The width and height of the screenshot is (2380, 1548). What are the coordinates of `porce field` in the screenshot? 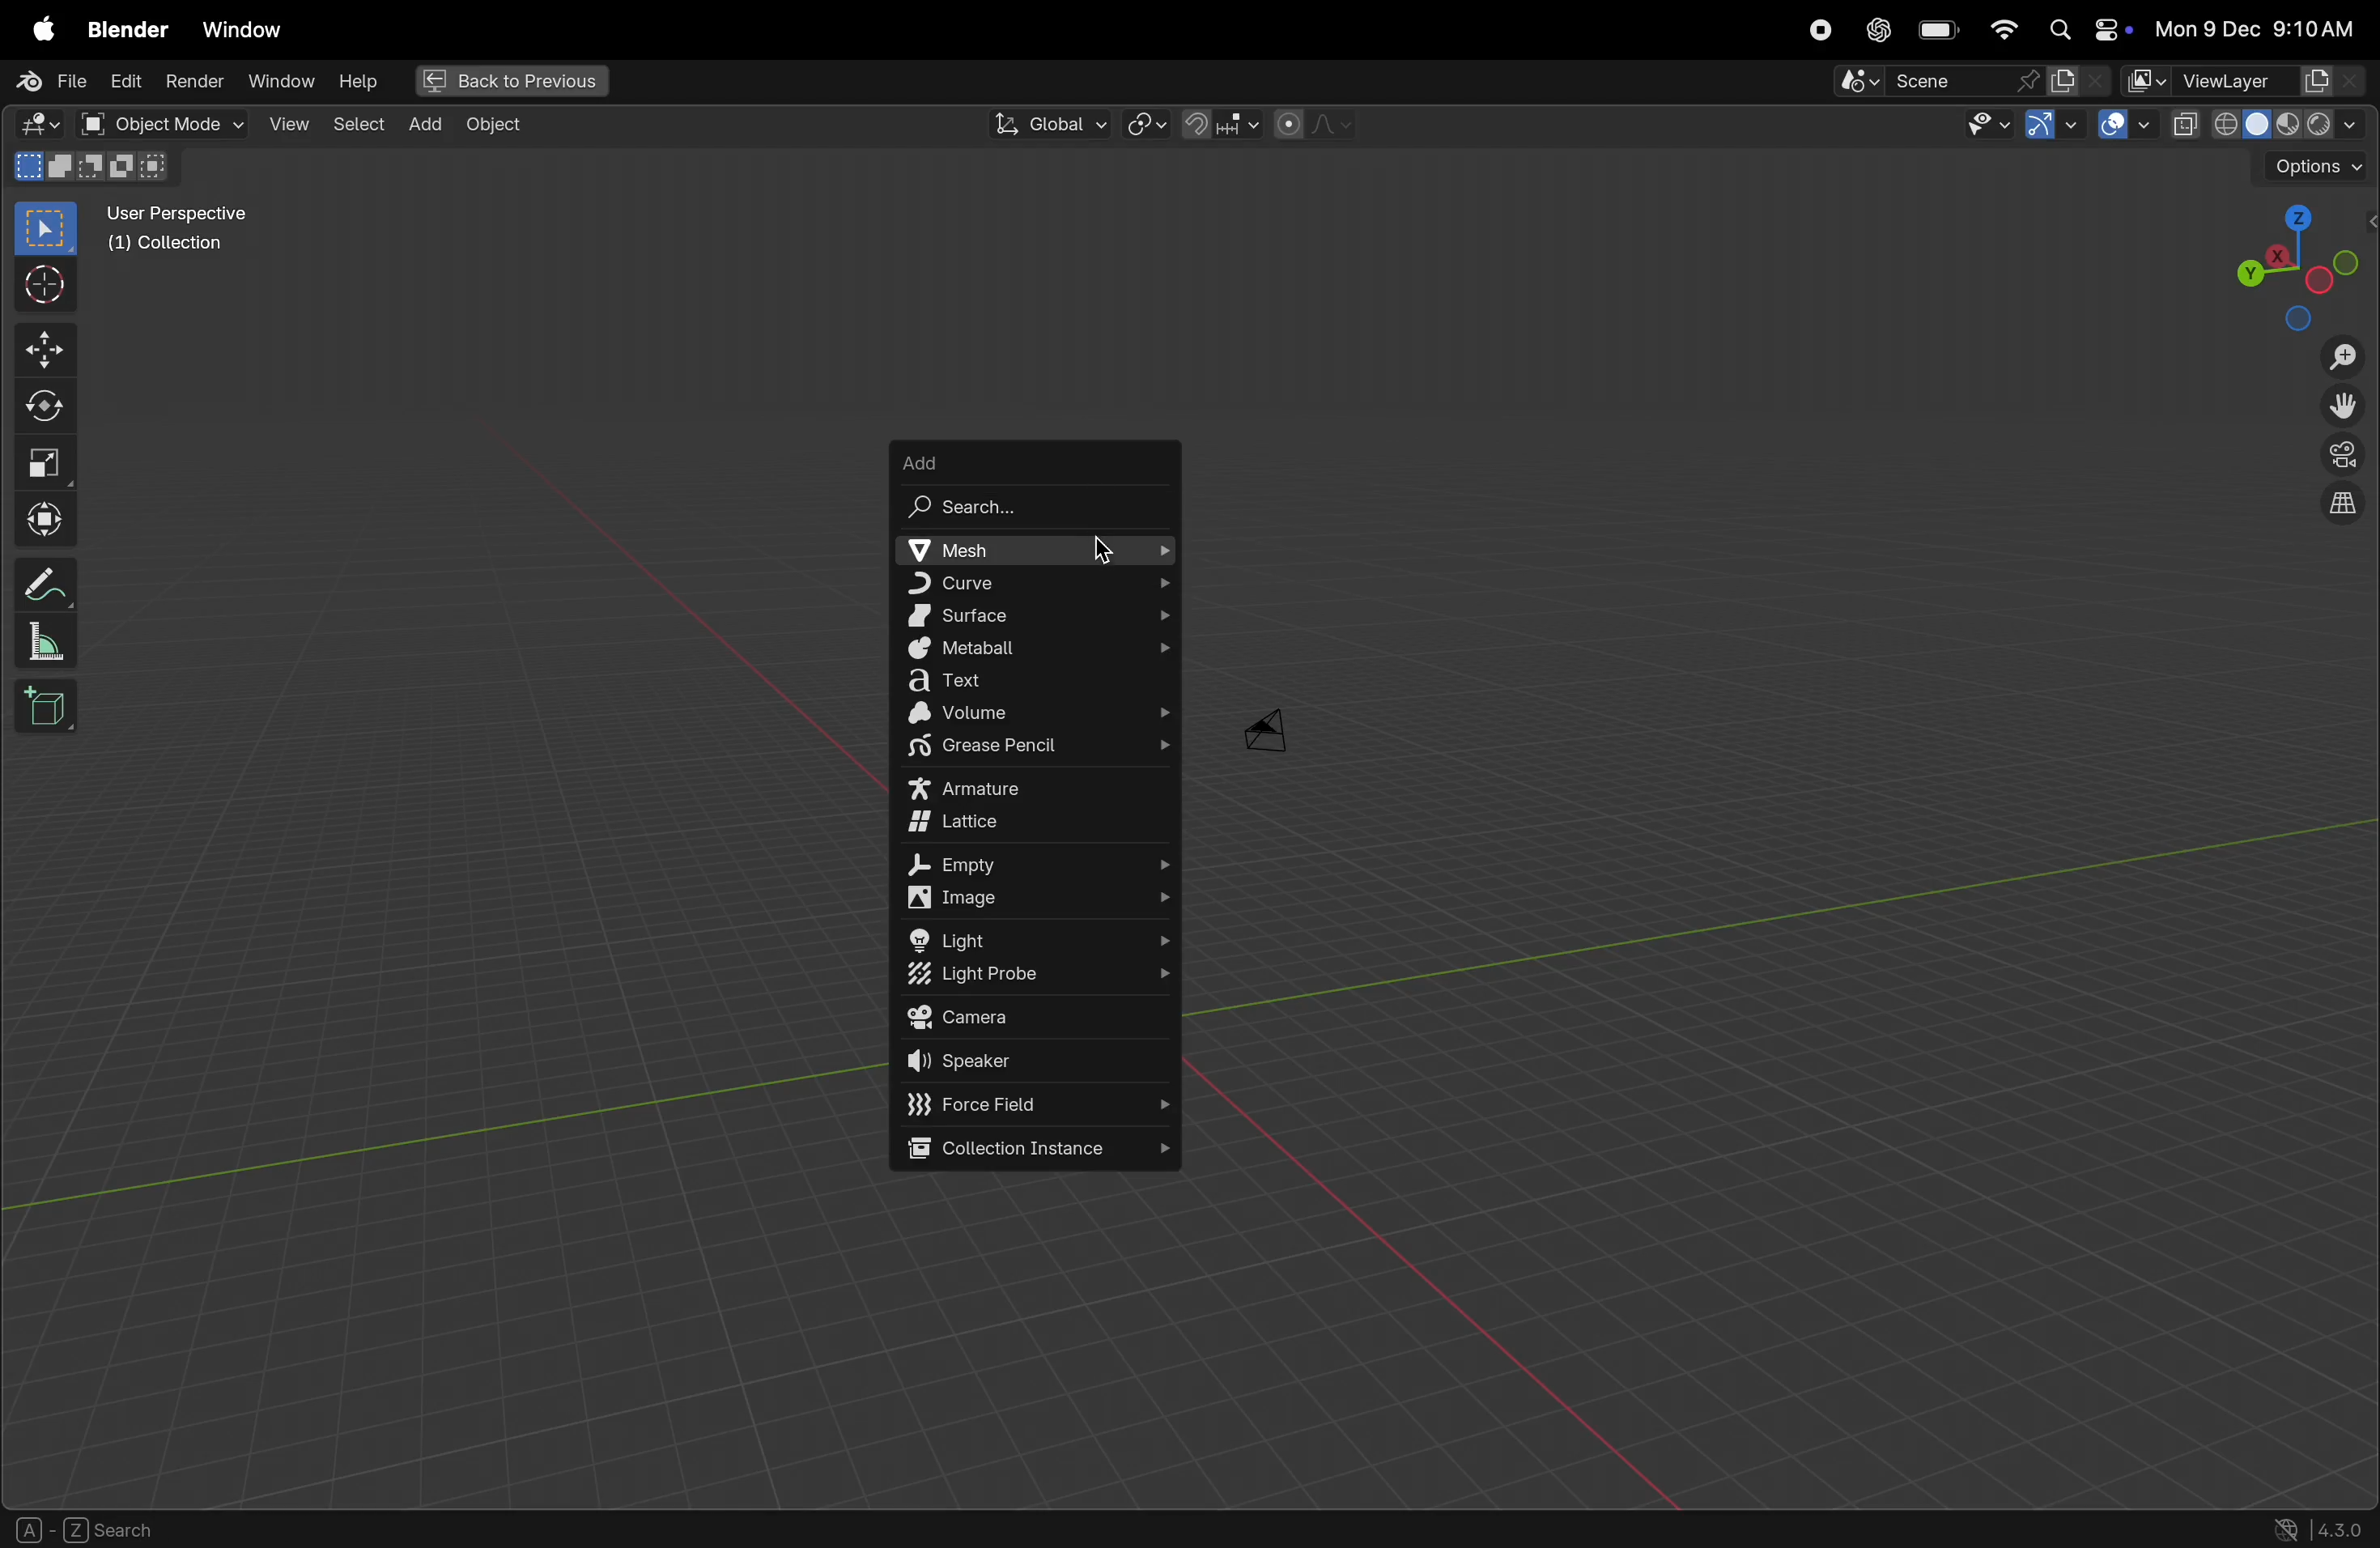 It's located at (1040, 1105).